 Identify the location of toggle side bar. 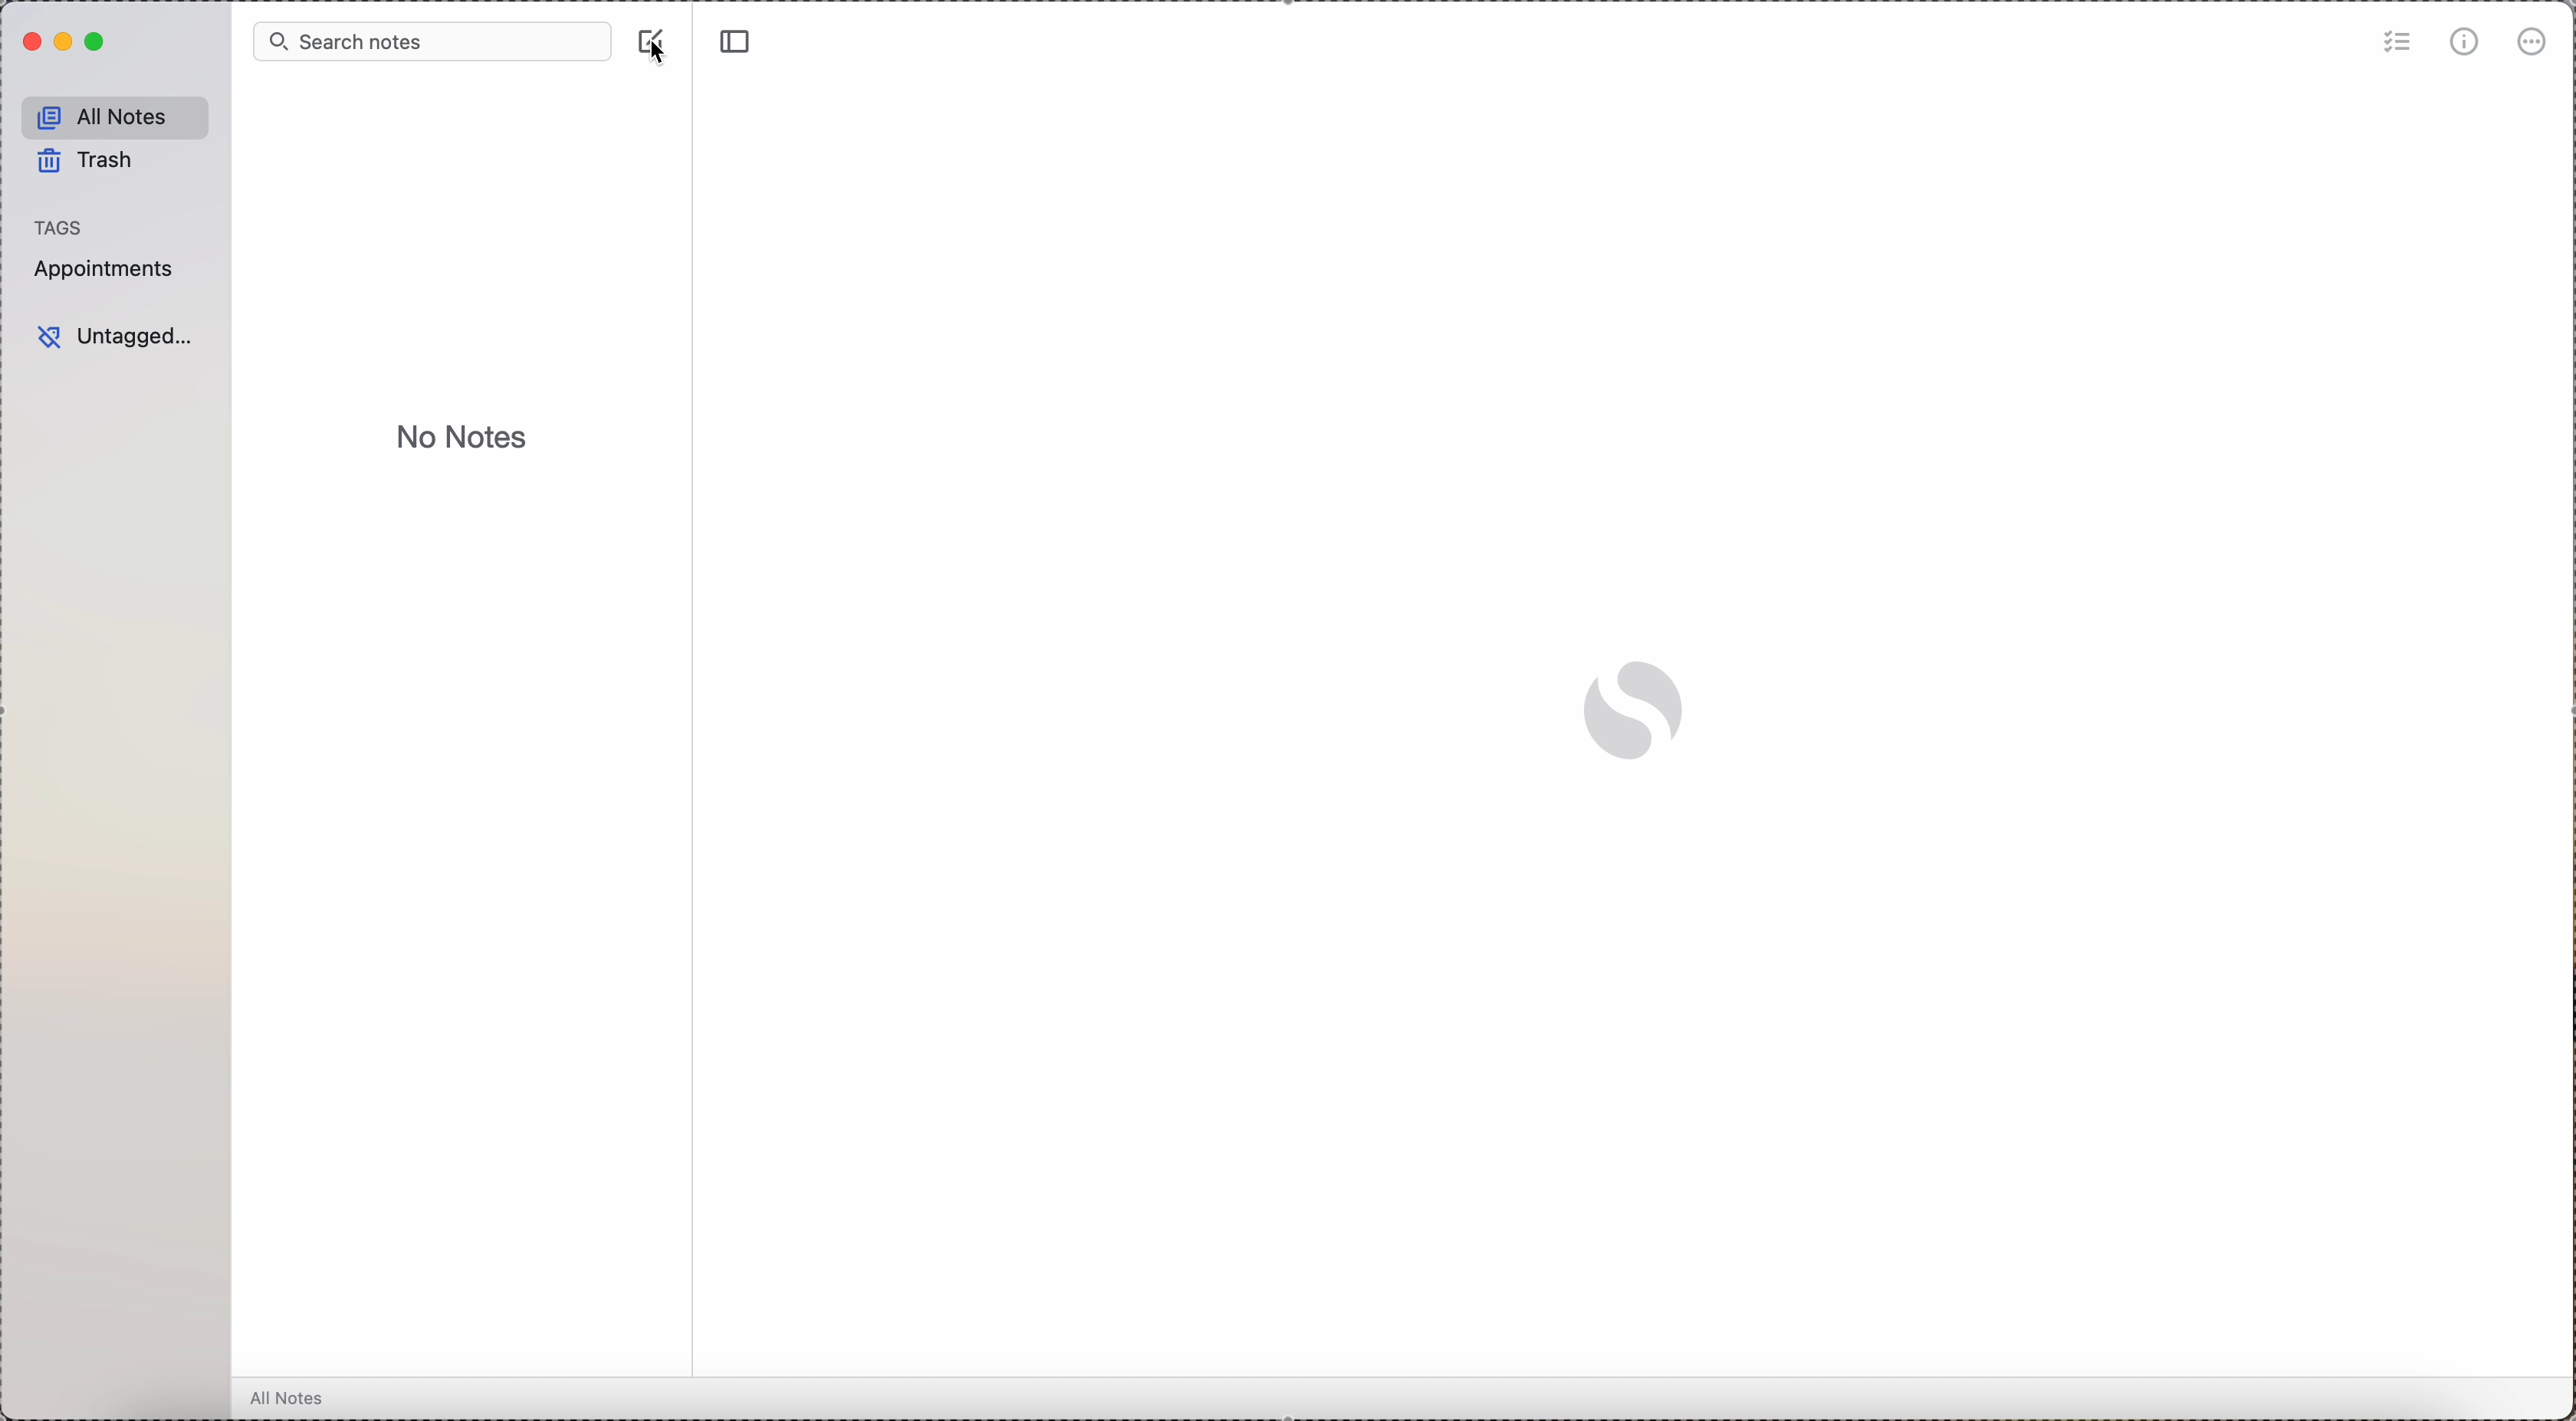
(740, 42).